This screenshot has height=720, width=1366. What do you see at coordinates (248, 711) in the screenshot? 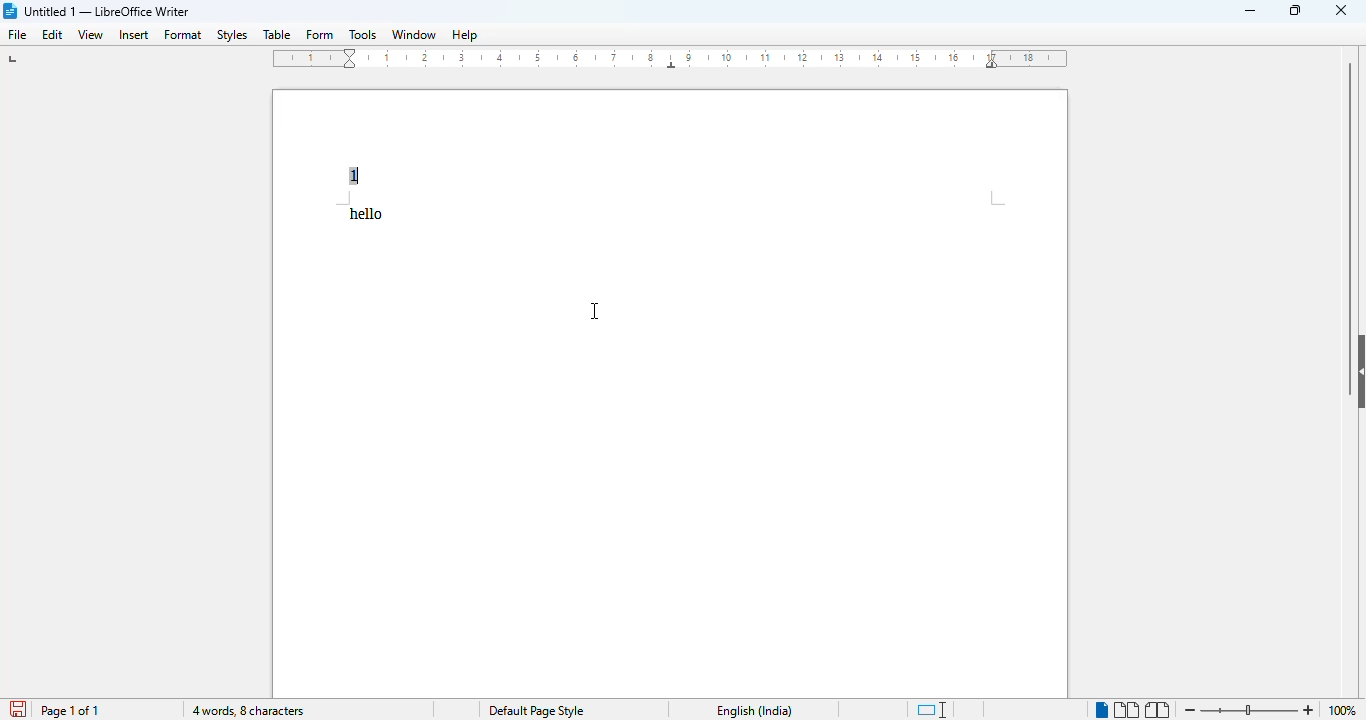
I see `4 words, 8 characters` at bounding box center [248, 711].